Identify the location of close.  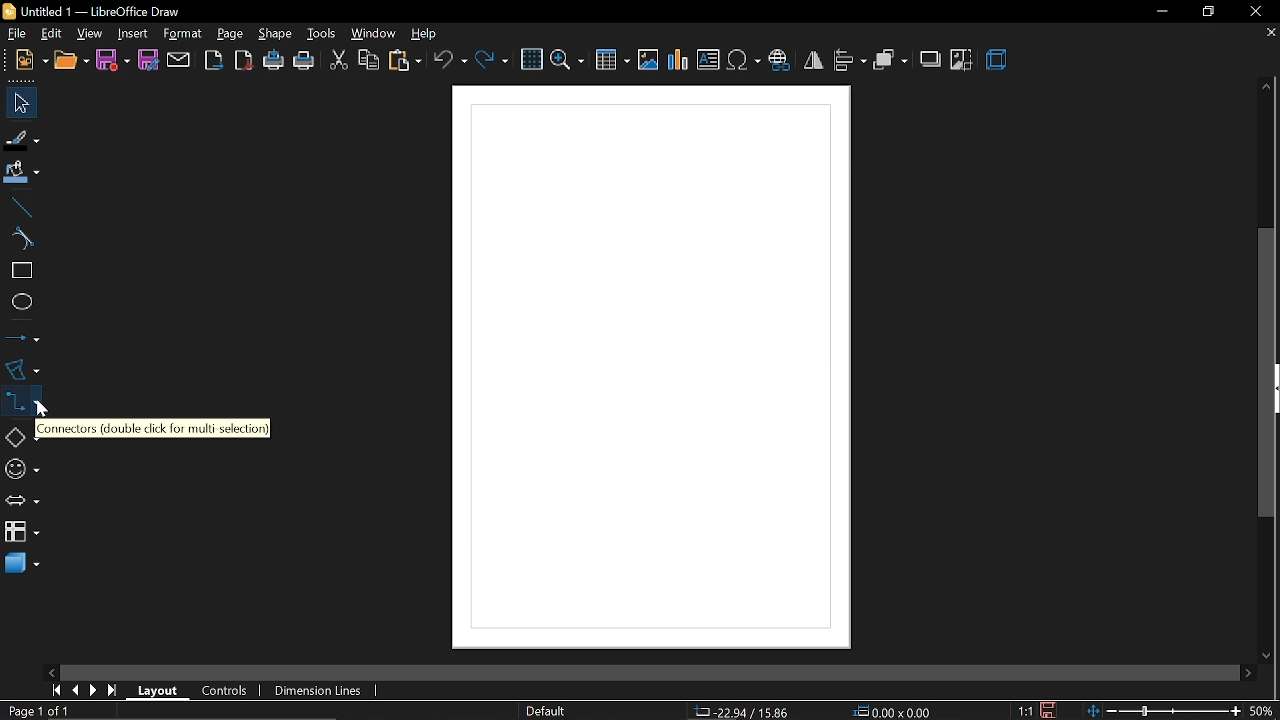
(1253, 11).